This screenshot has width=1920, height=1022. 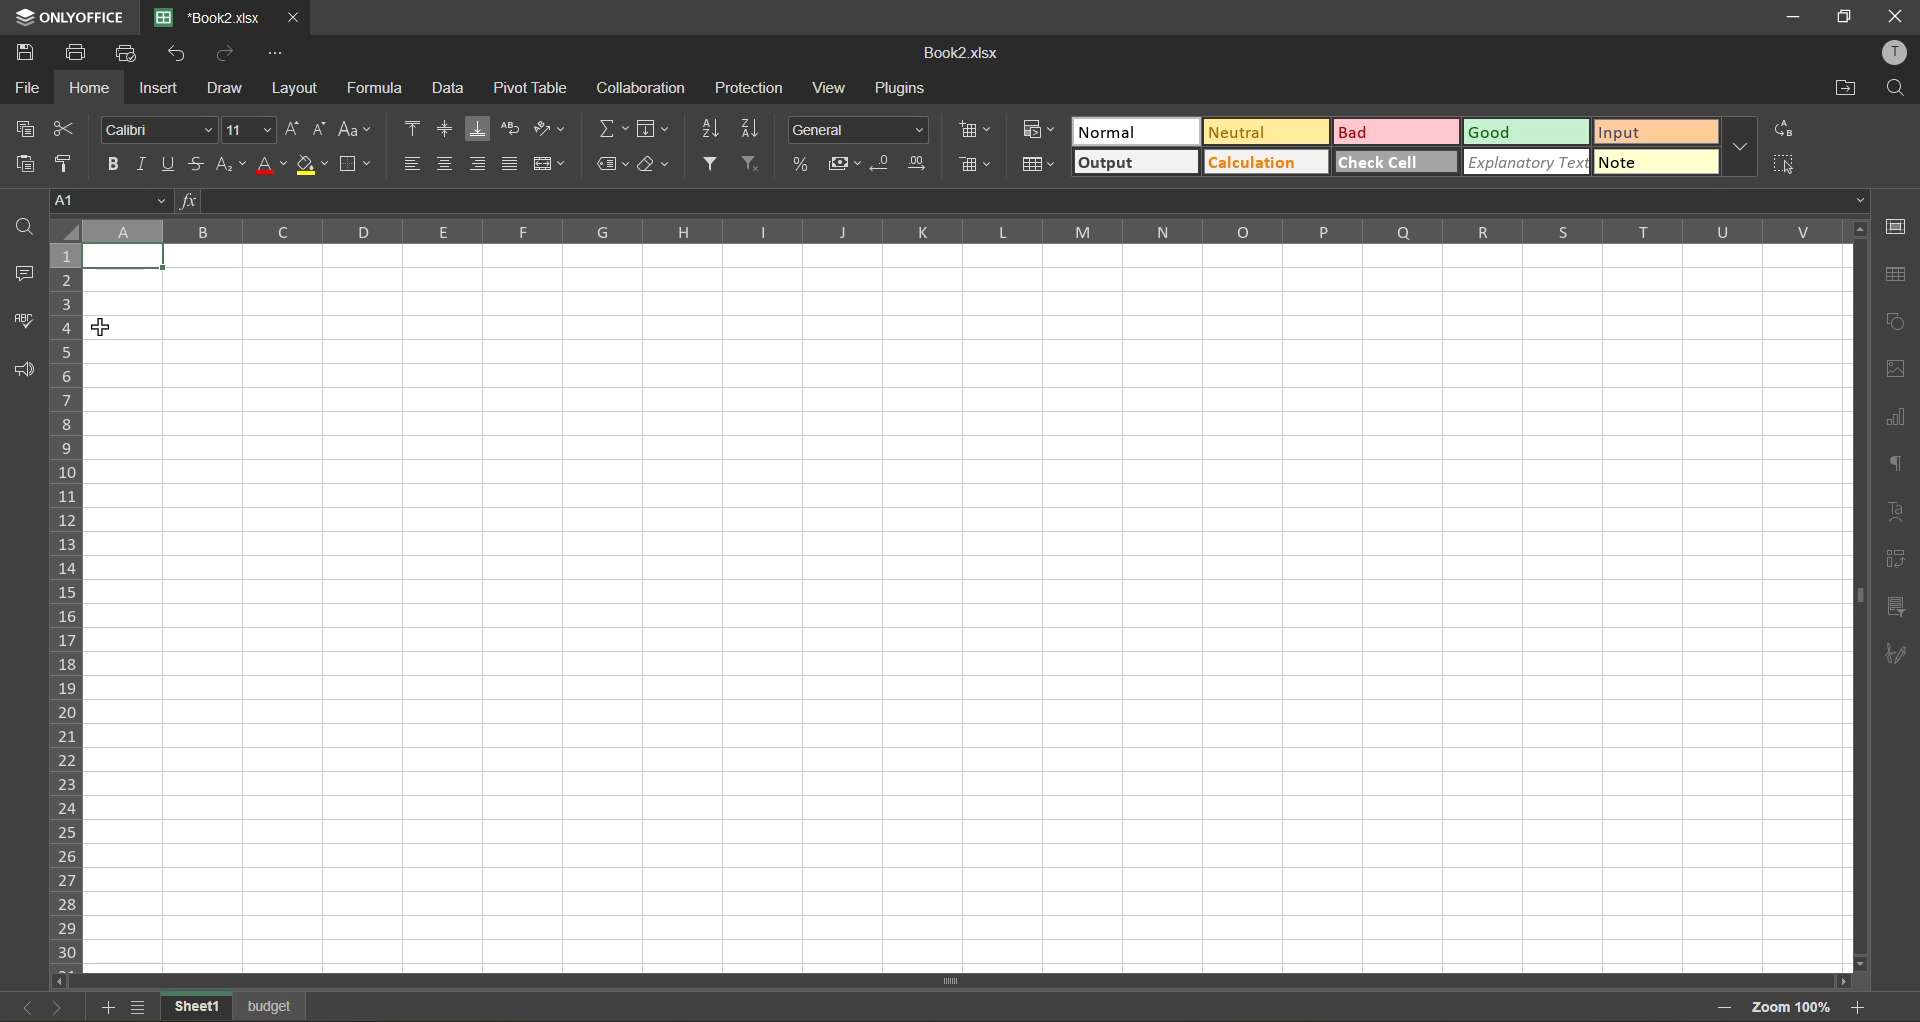 I want to click on font color, so click(x=270, y=165).